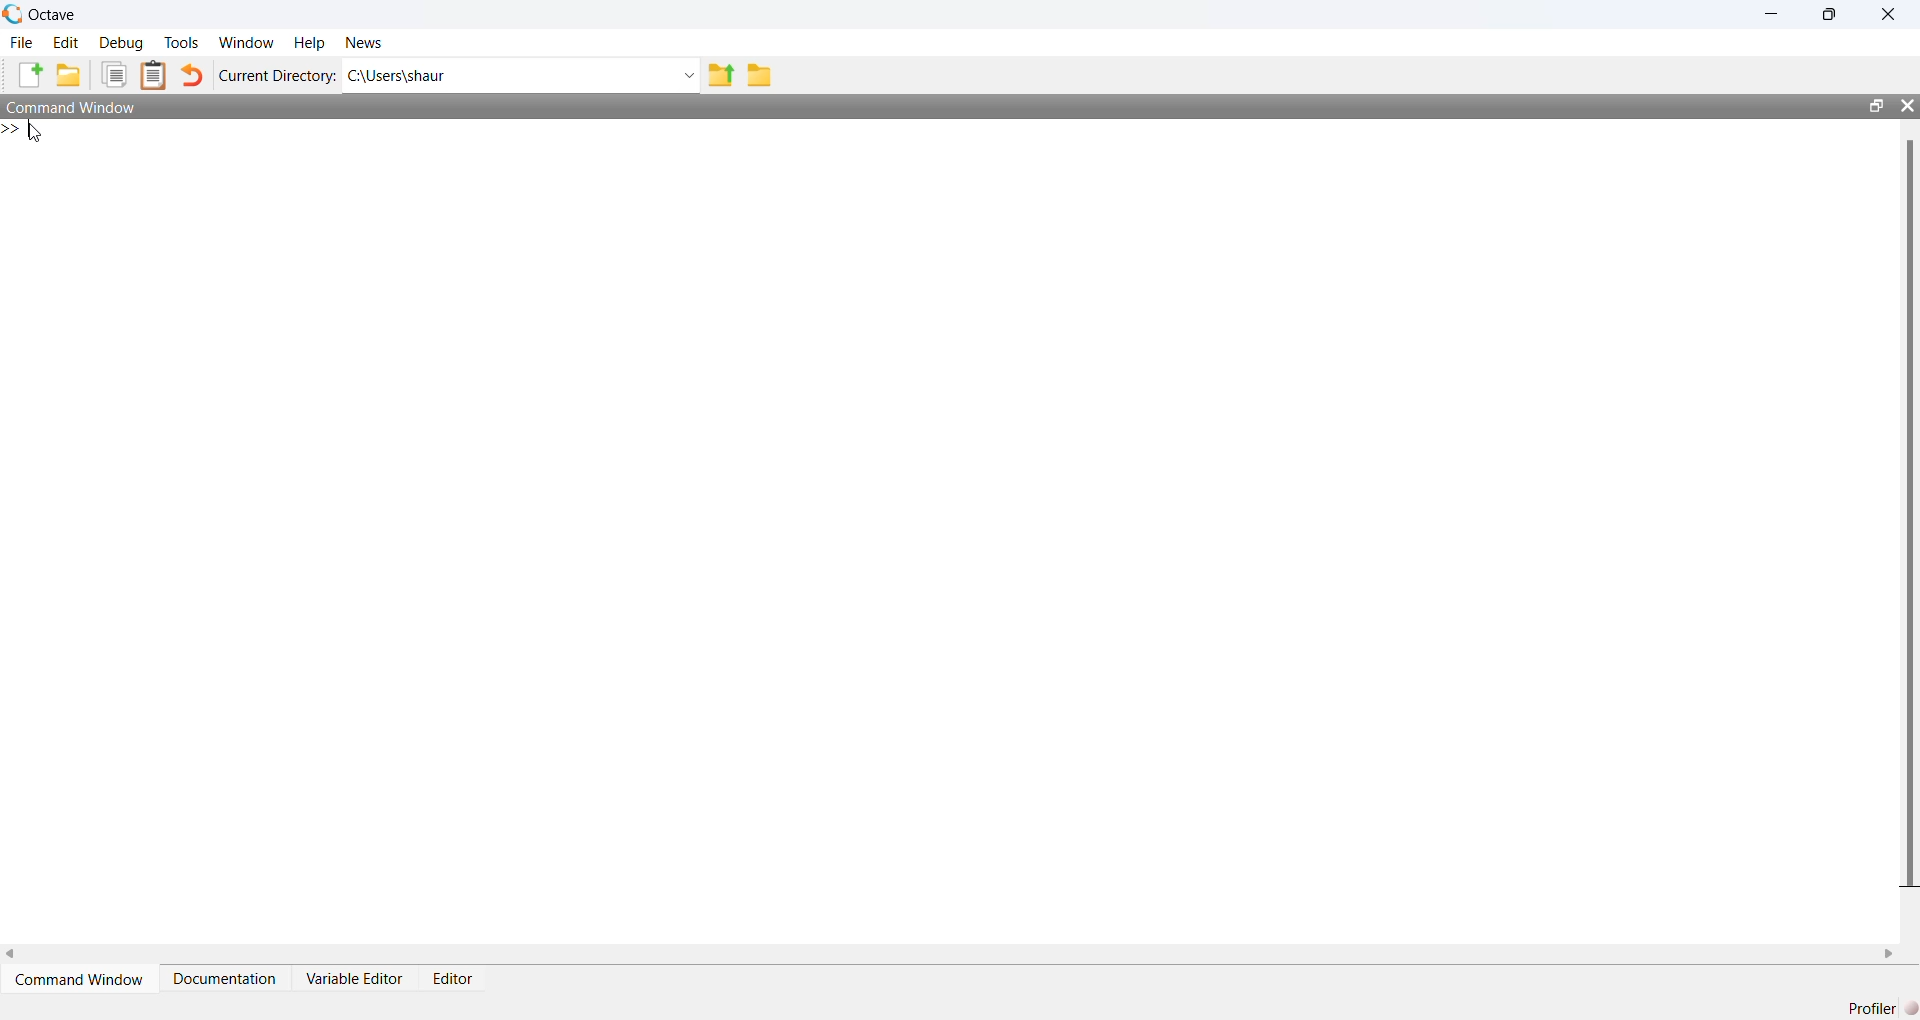 Image resolution: width=1920 pixels, height=1020 pixels. I want to click on scroll bar, so click(1910, 511).